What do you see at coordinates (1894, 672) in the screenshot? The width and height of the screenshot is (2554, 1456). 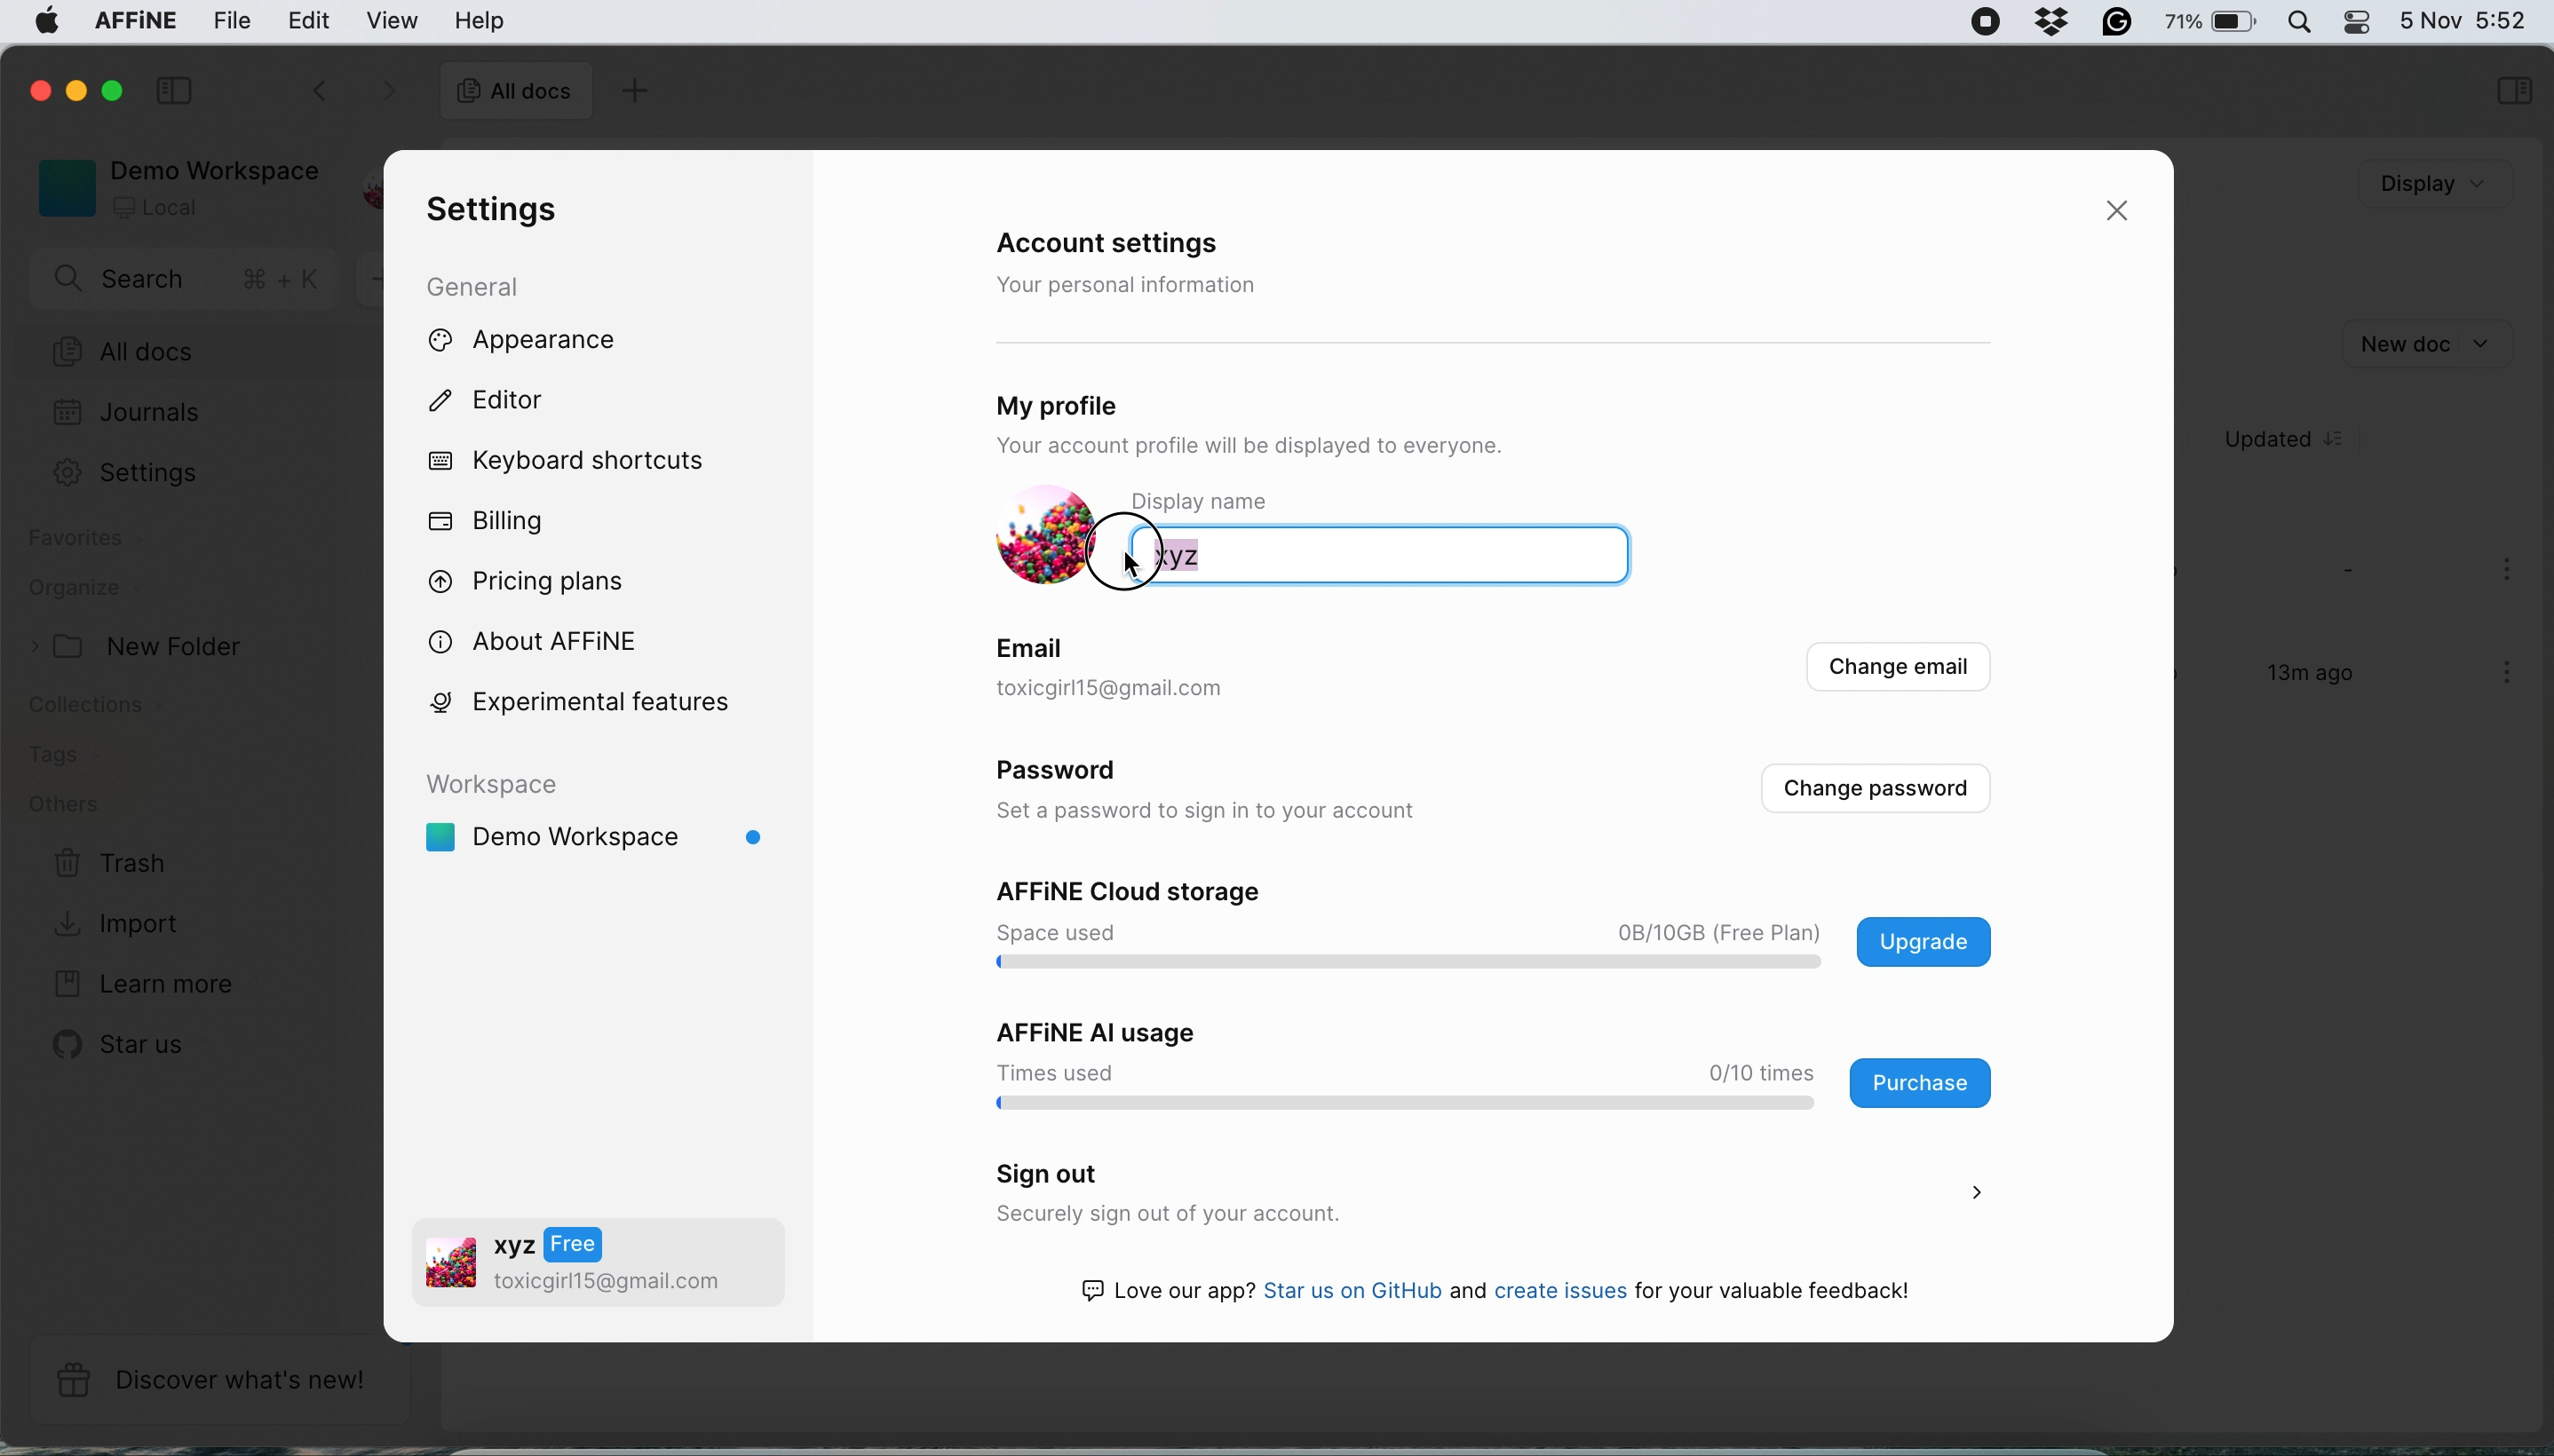 I see `change email` at bounding box center [1894, 672].